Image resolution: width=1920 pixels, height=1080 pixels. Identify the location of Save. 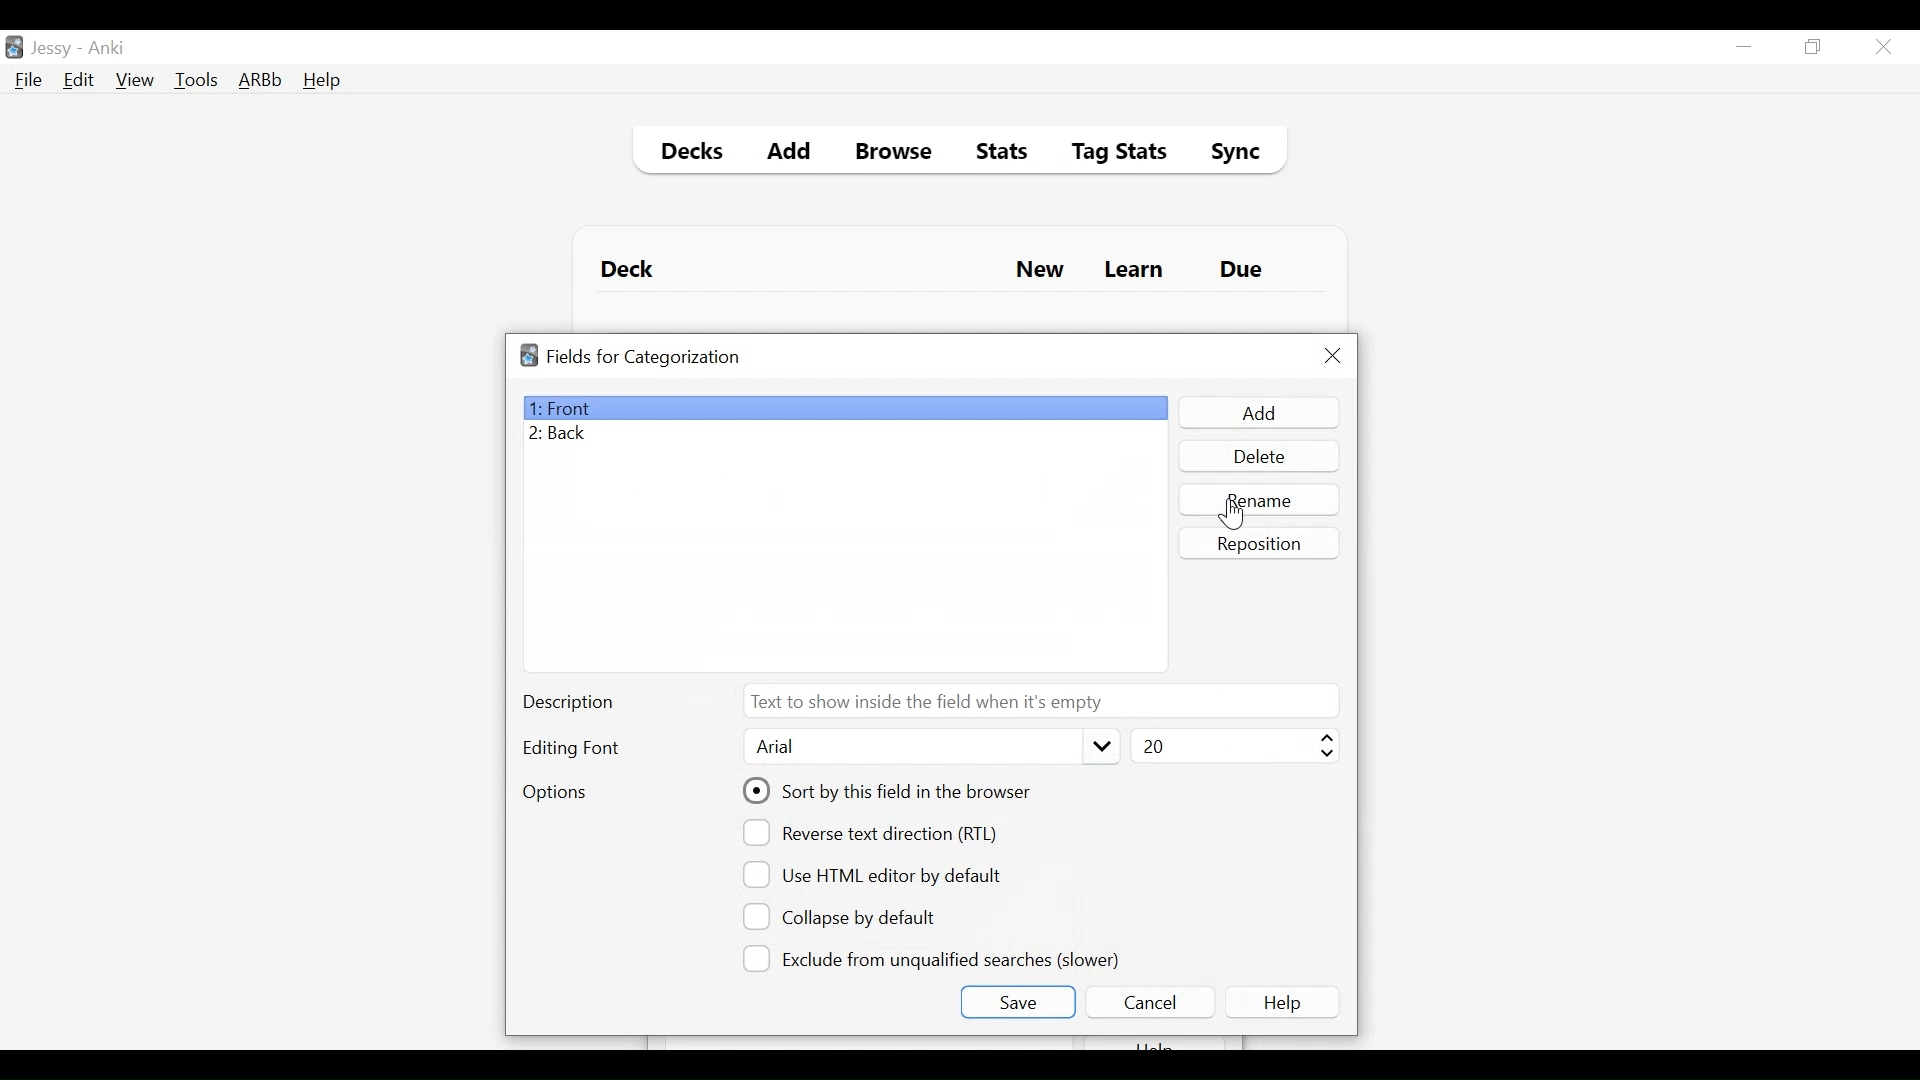
(1017, 1002).